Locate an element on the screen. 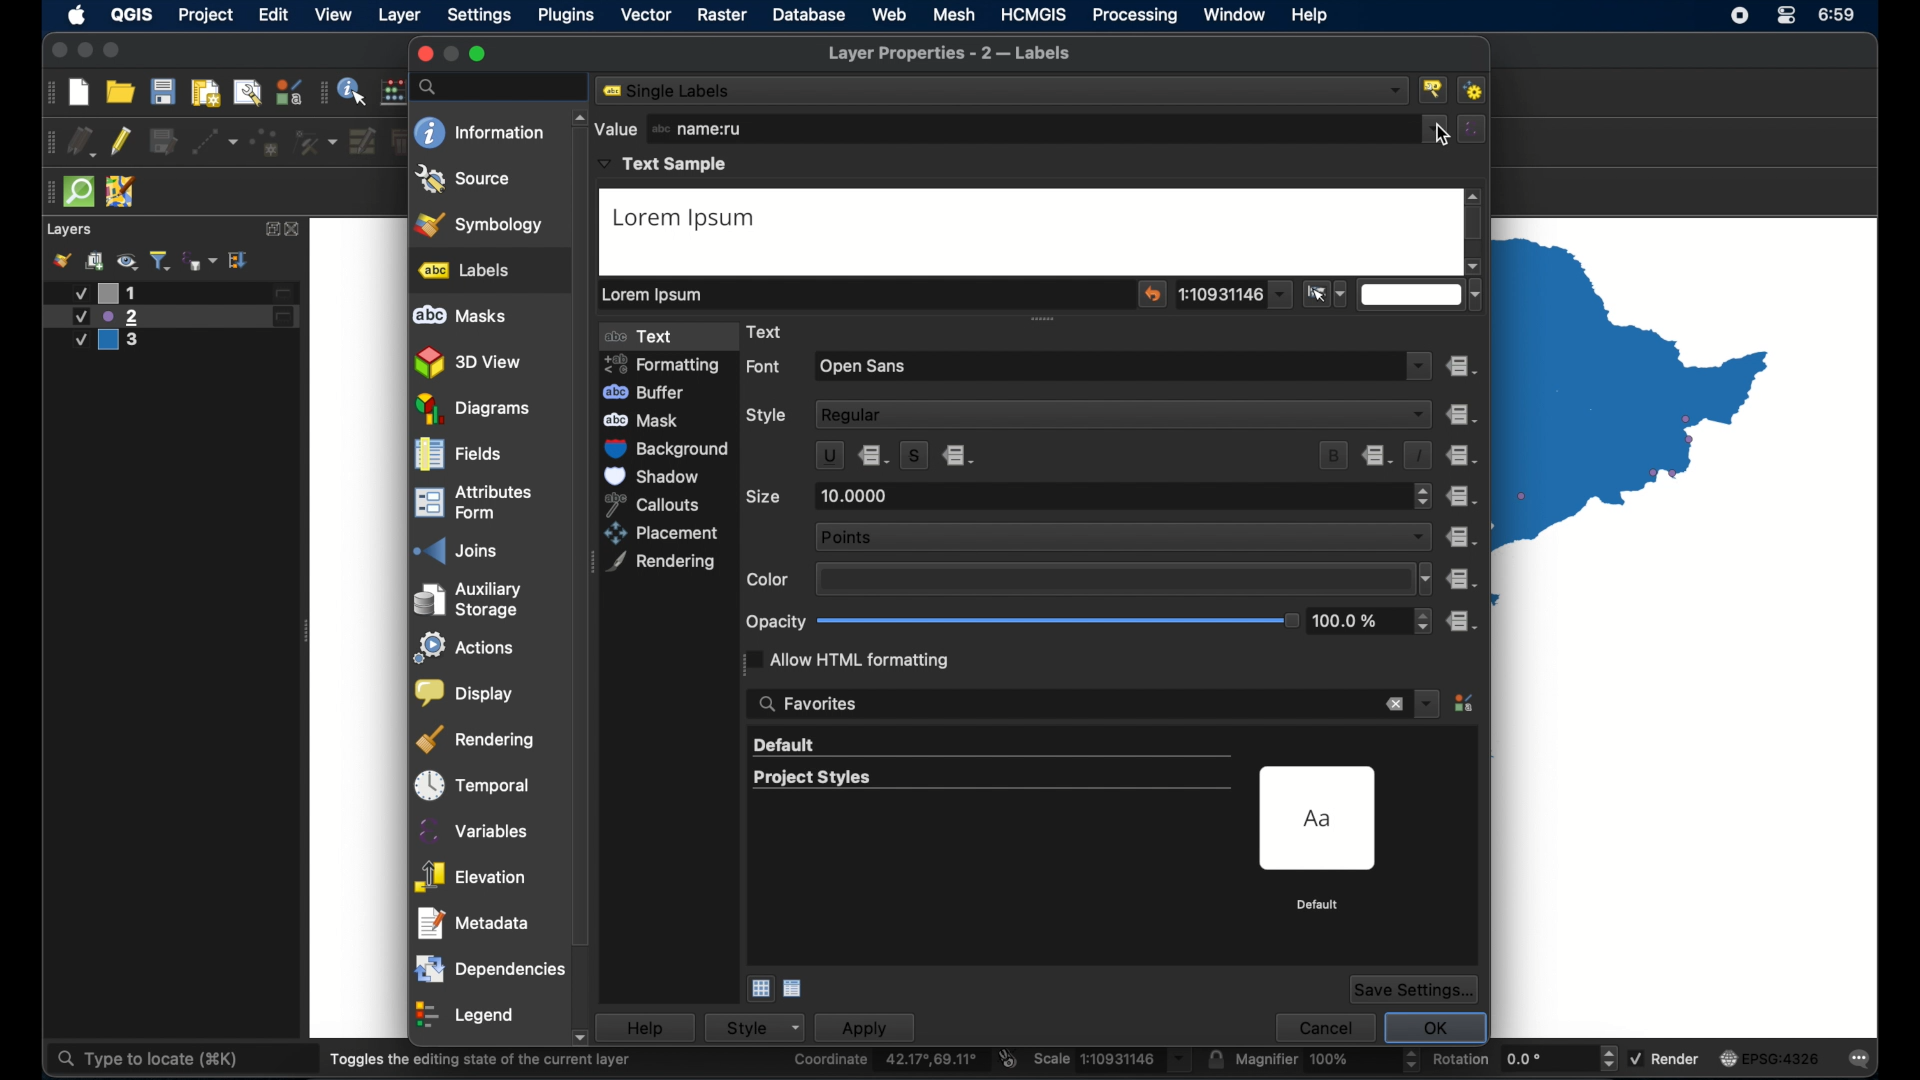 This screenshot has height=1080, width=1920. toggles the  dining state of the current layer is located at coordinates (481, 1059).